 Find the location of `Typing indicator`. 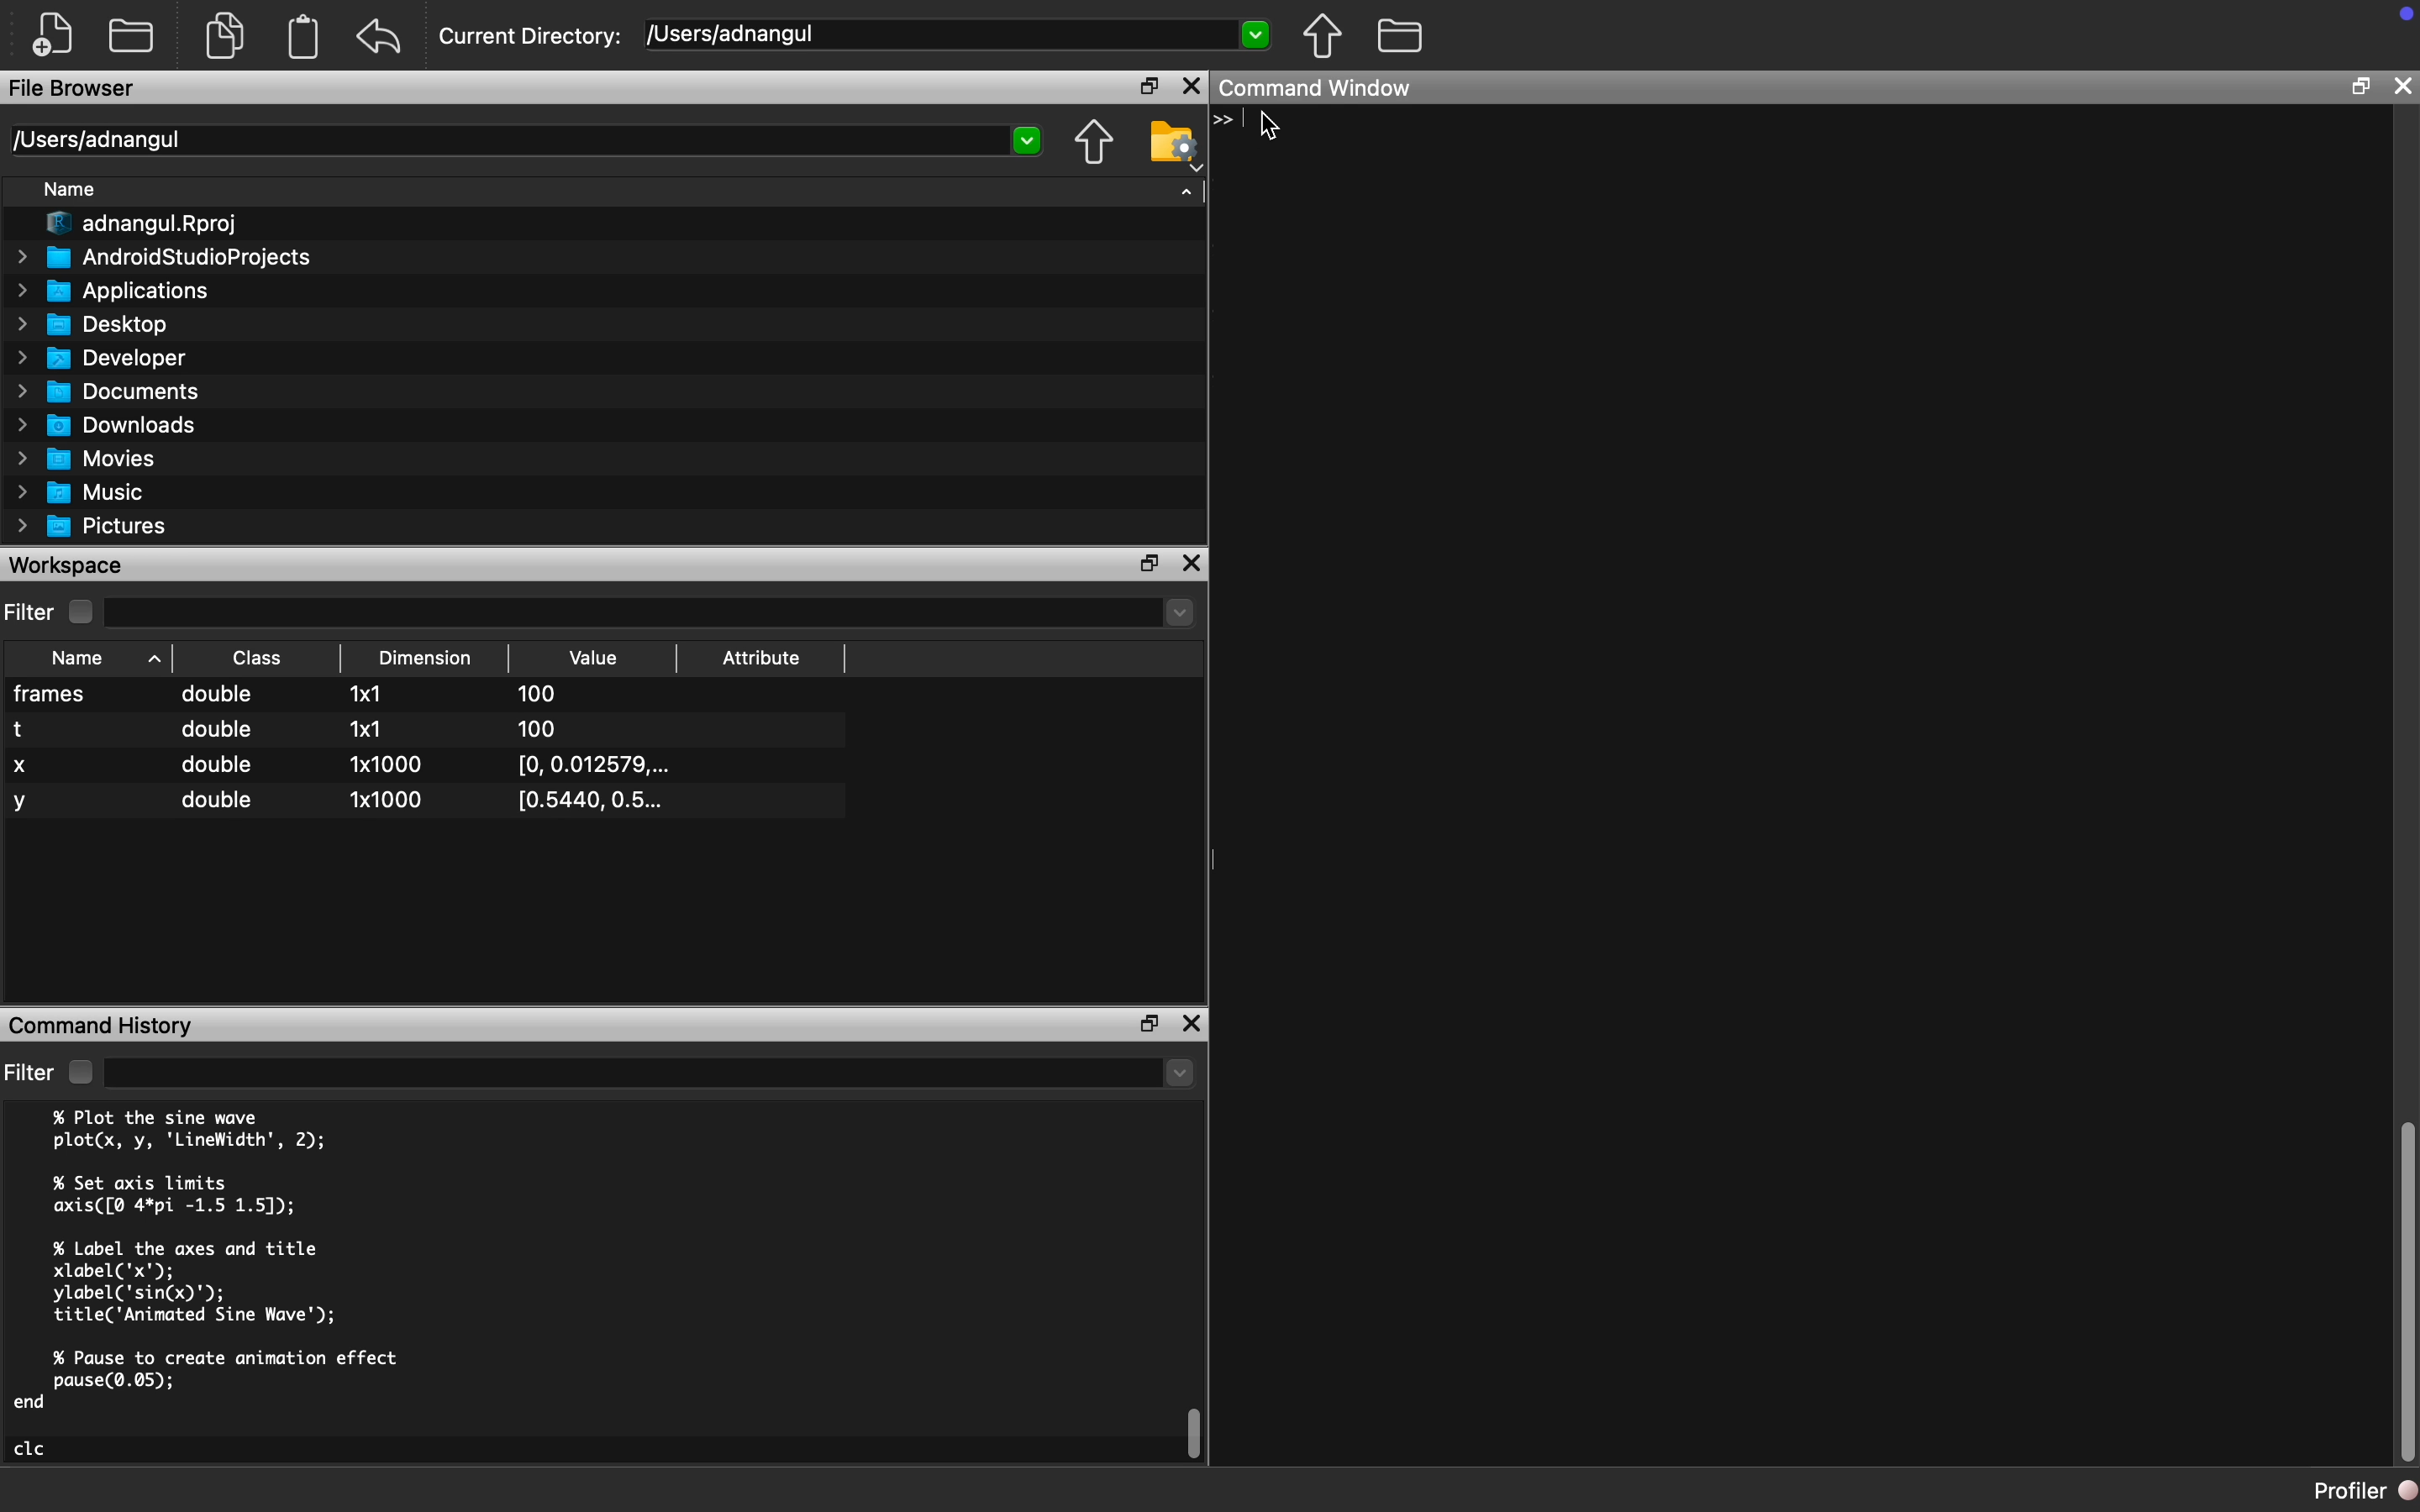

Typing indicator is located at coordinates (1231, 125).